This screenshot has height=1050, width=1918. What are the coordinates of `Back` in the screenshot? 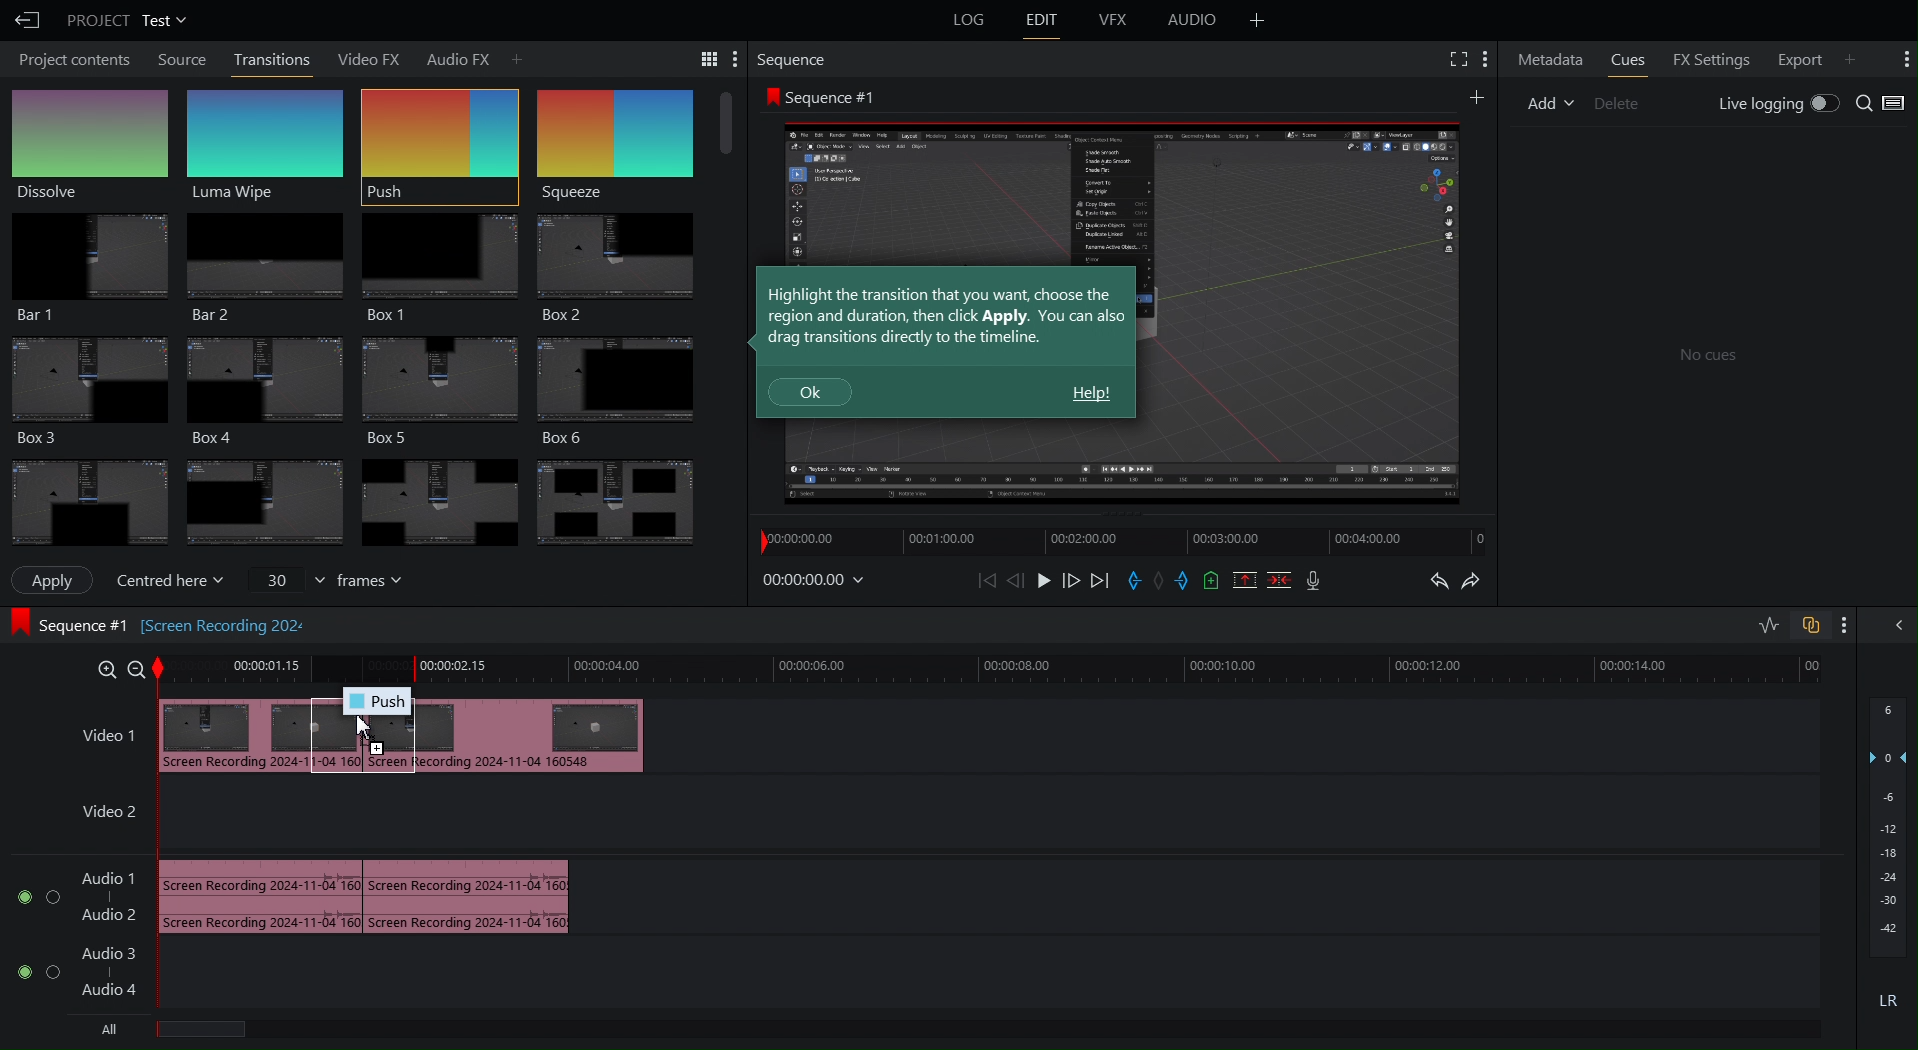 It's located at (25, 20).